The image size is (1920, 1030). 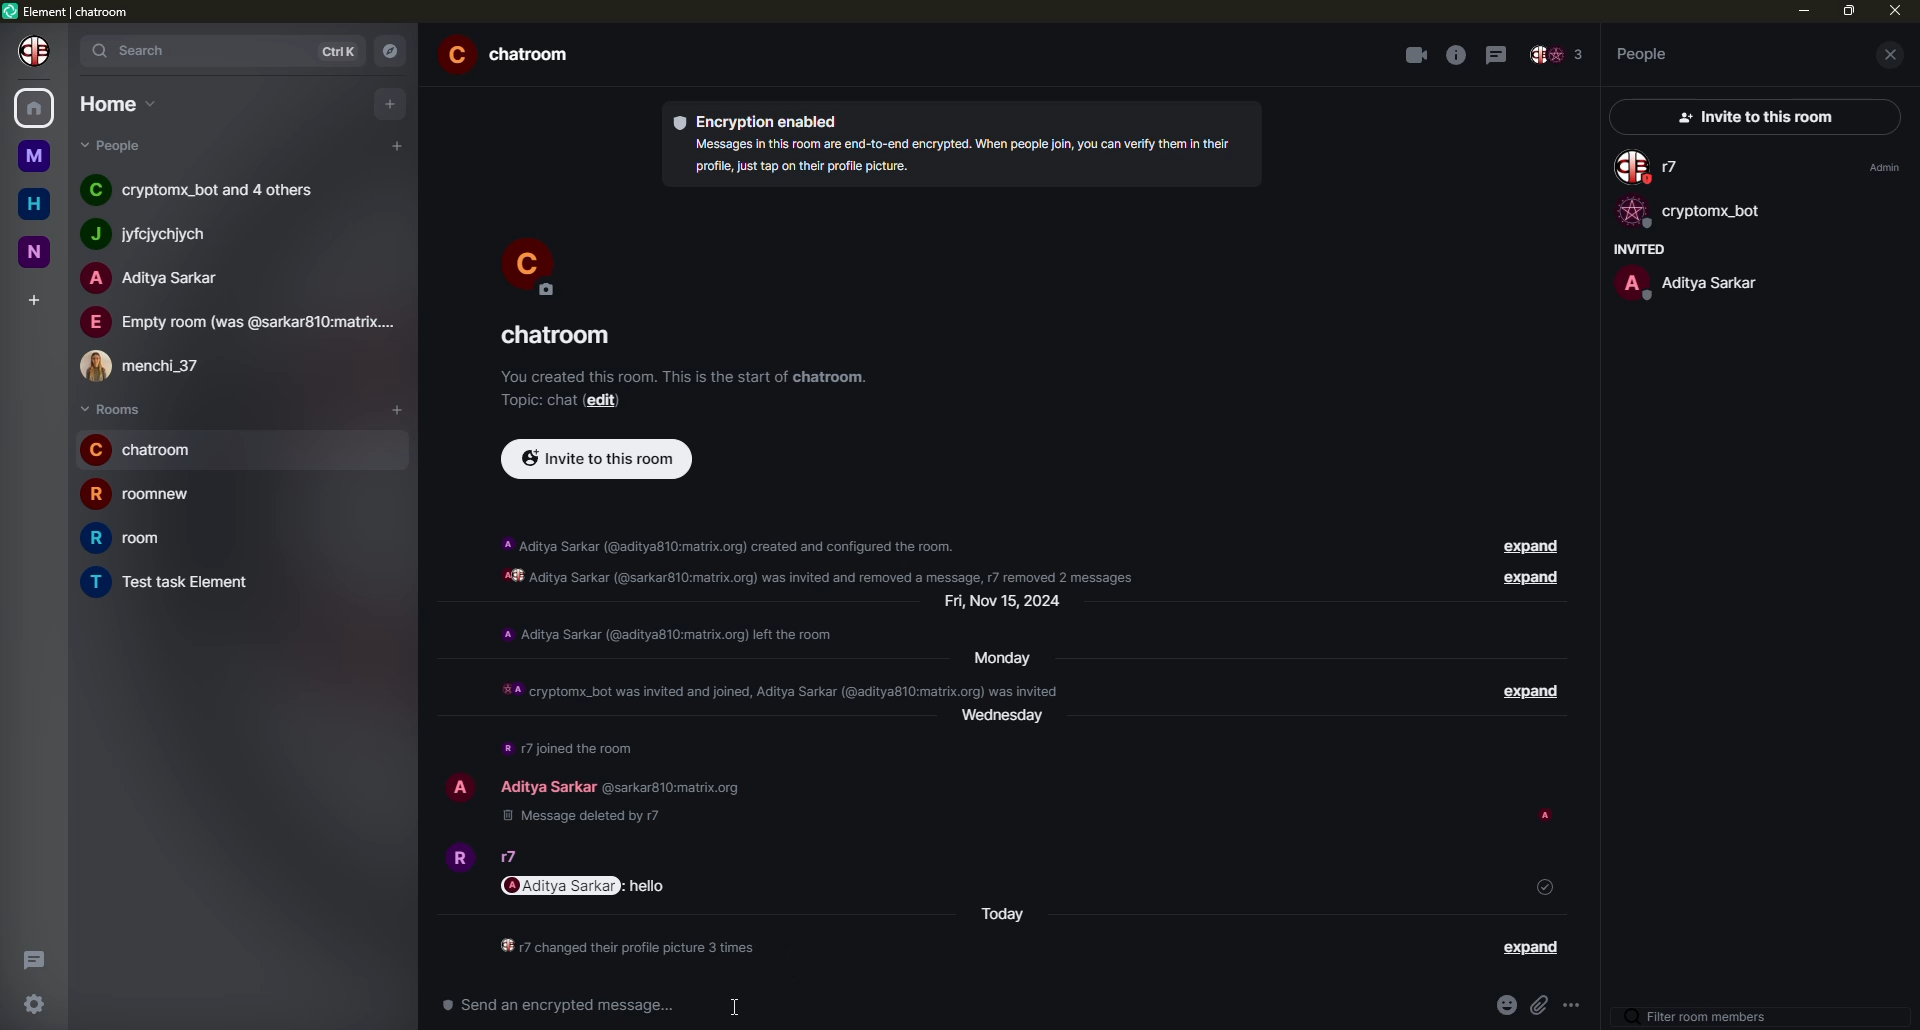 I want to click on info, so click(x=1456, y=55).